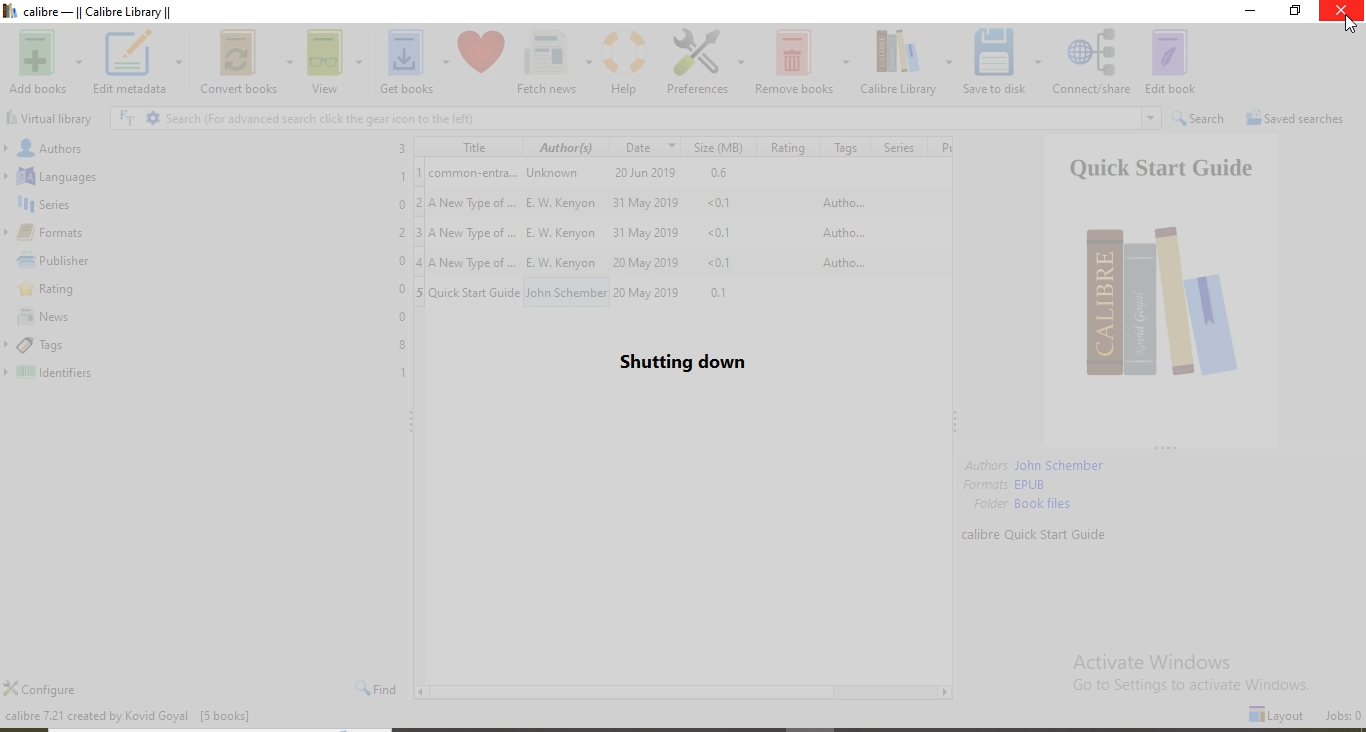 The width and height of the screenshot is (1366, 732). Describe the element at coordinates (413, 62) in the screenshot. I see `Get books` at that location.